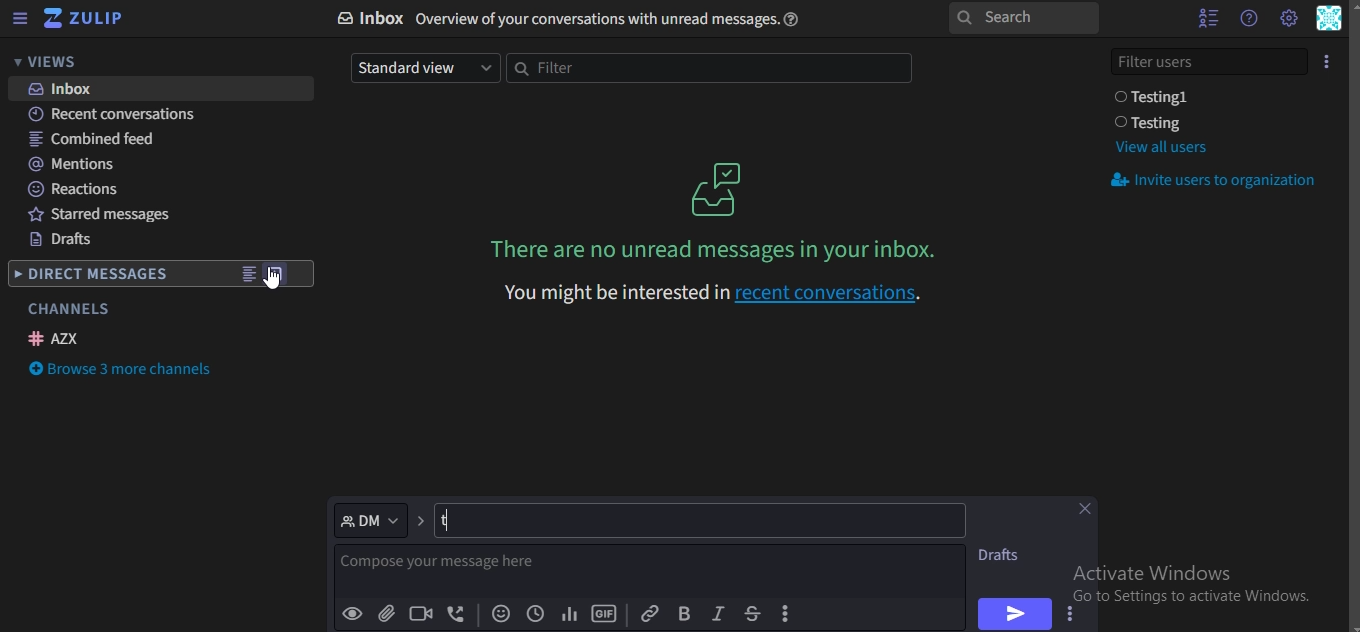  Describe the element at coordinates (76, 189) in the screenshot. I see `reactions` at that location.